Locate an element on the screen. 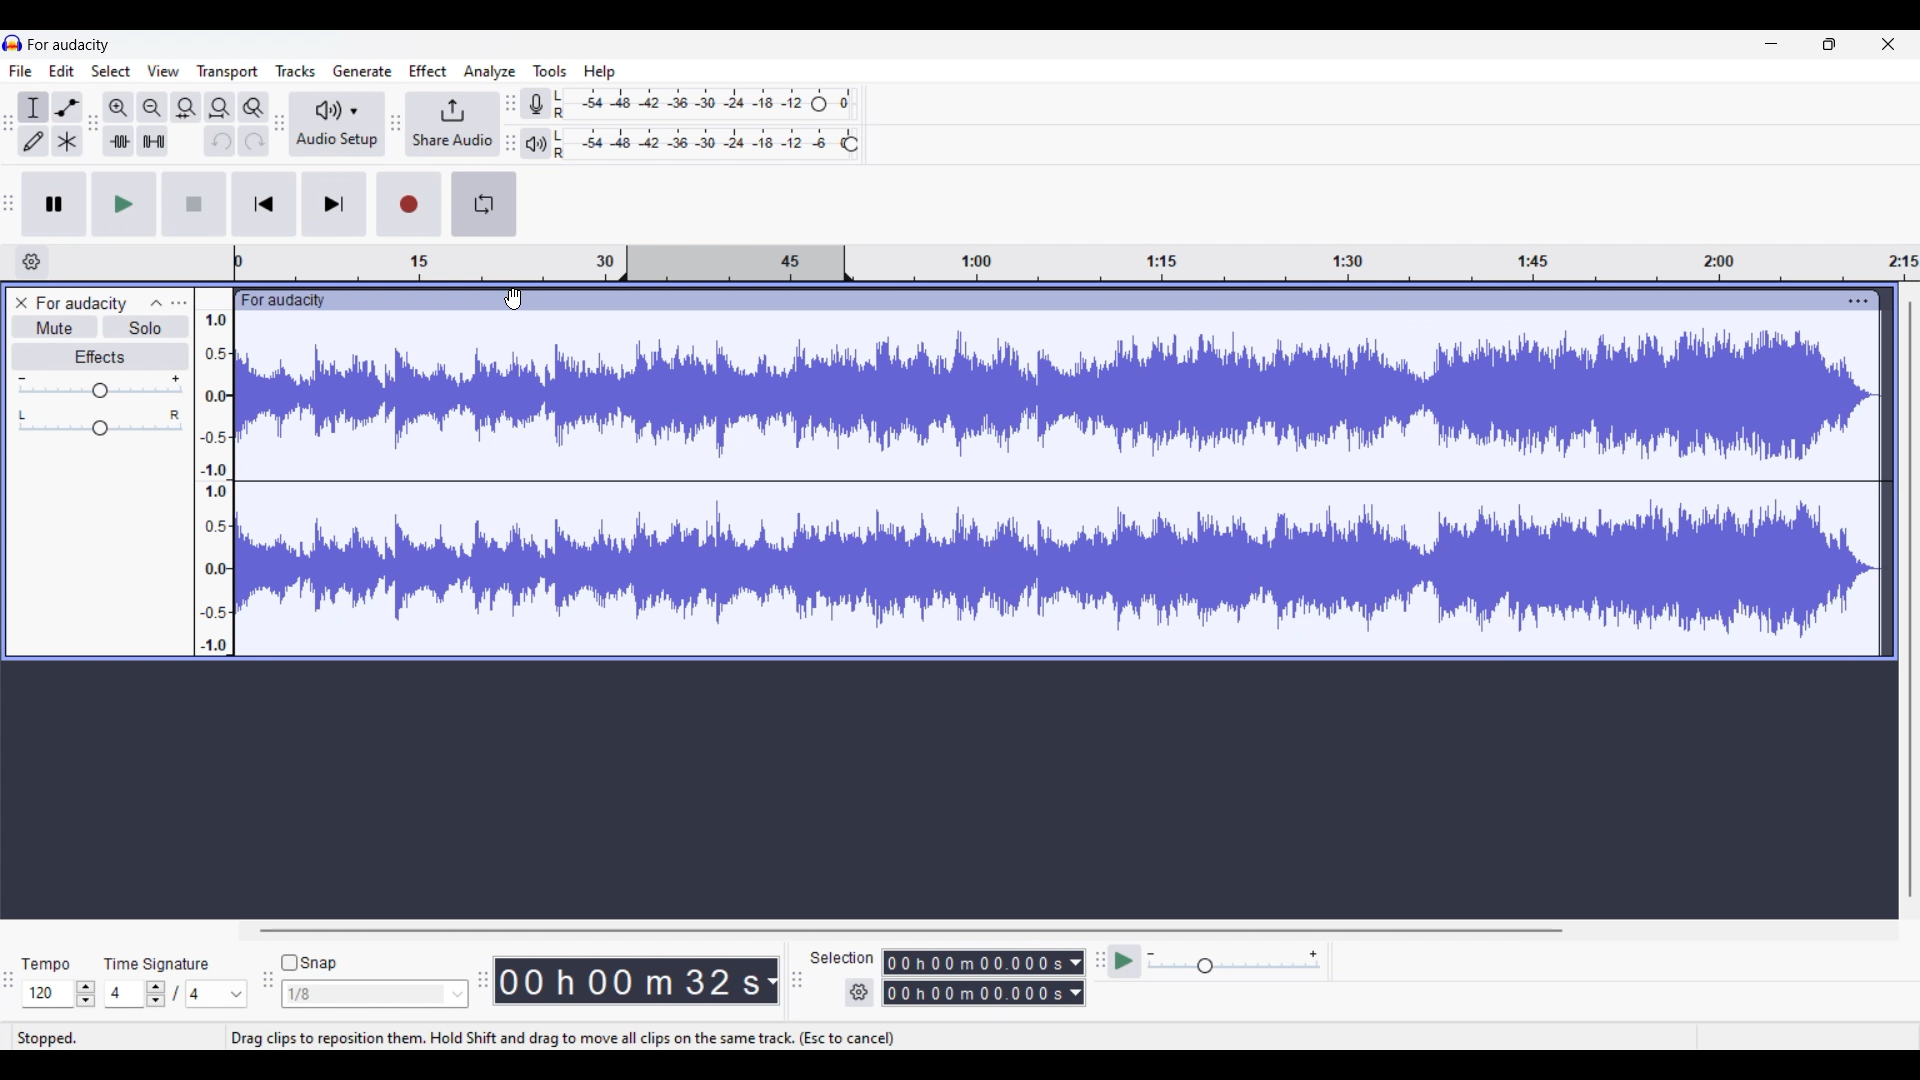  Zoom toggle is located at coordinates (254, 107).